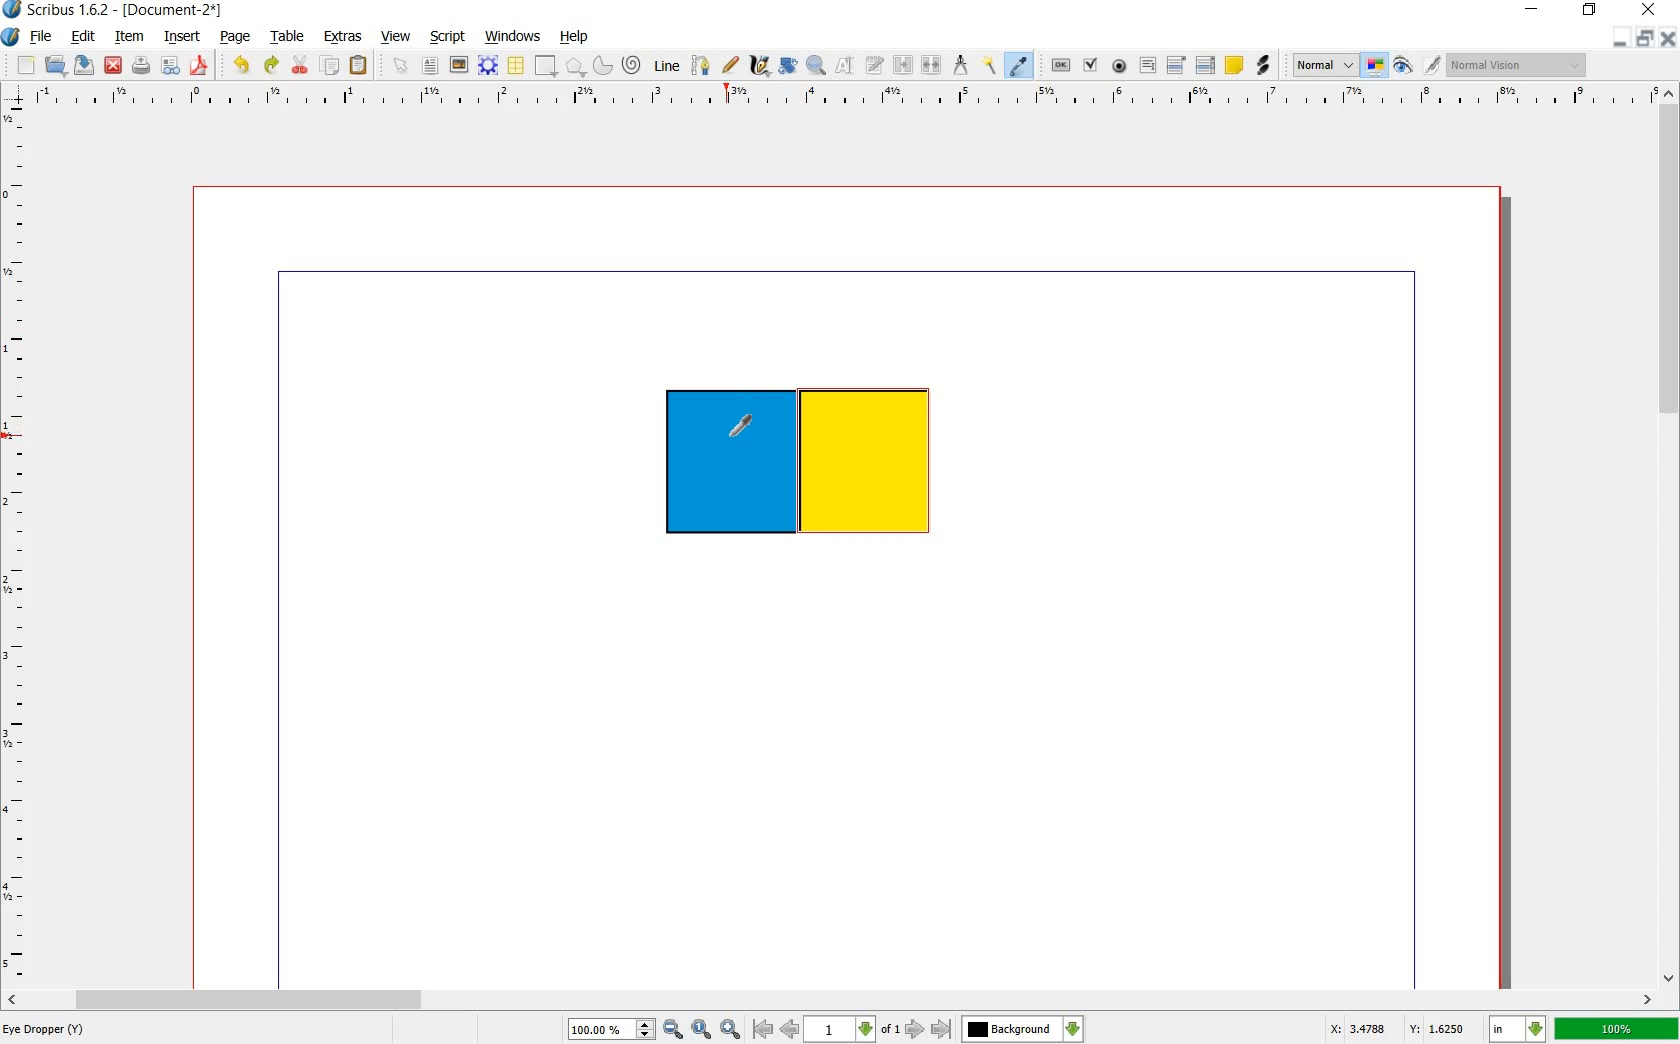 The height and width of the screenshot is (1044, 1680). What do you see at coordinates (1516, 66) in the screenshot?
I see `normal vision` at bounding box center [1516, 66].